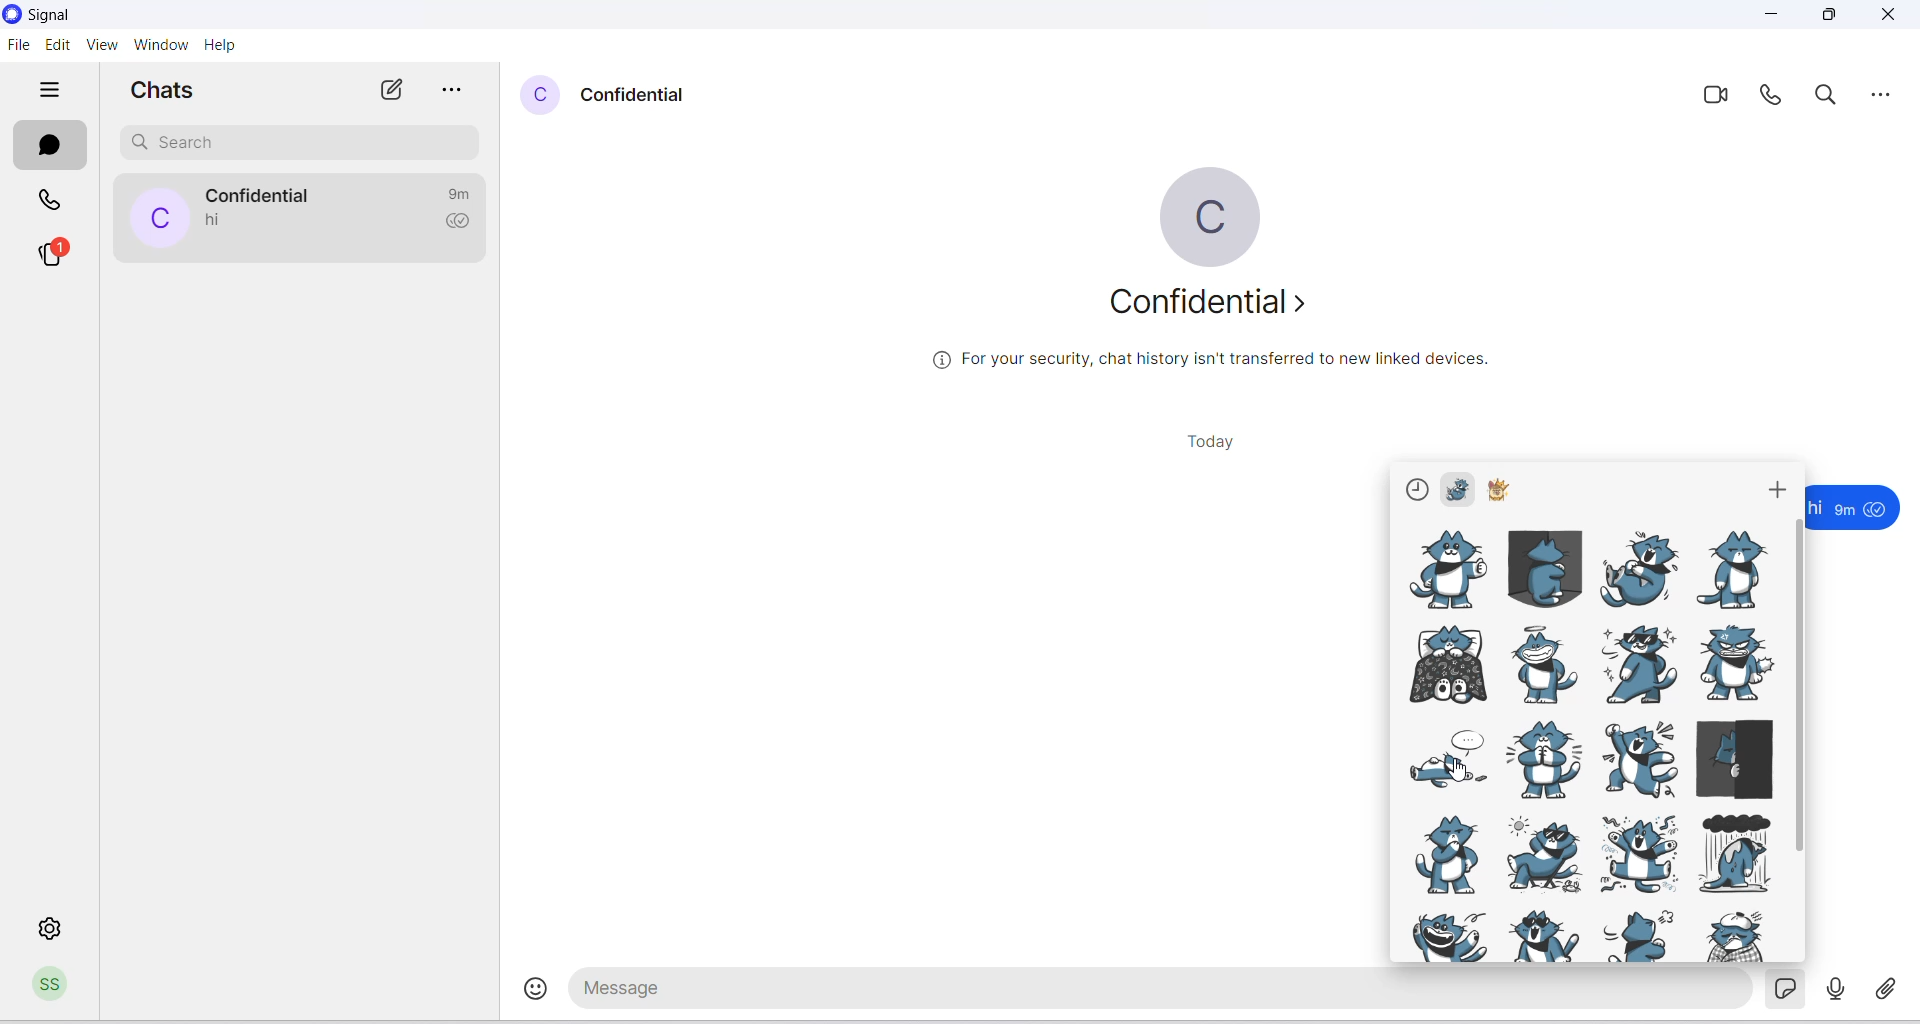  I want to click on close, so click(1891, 17).